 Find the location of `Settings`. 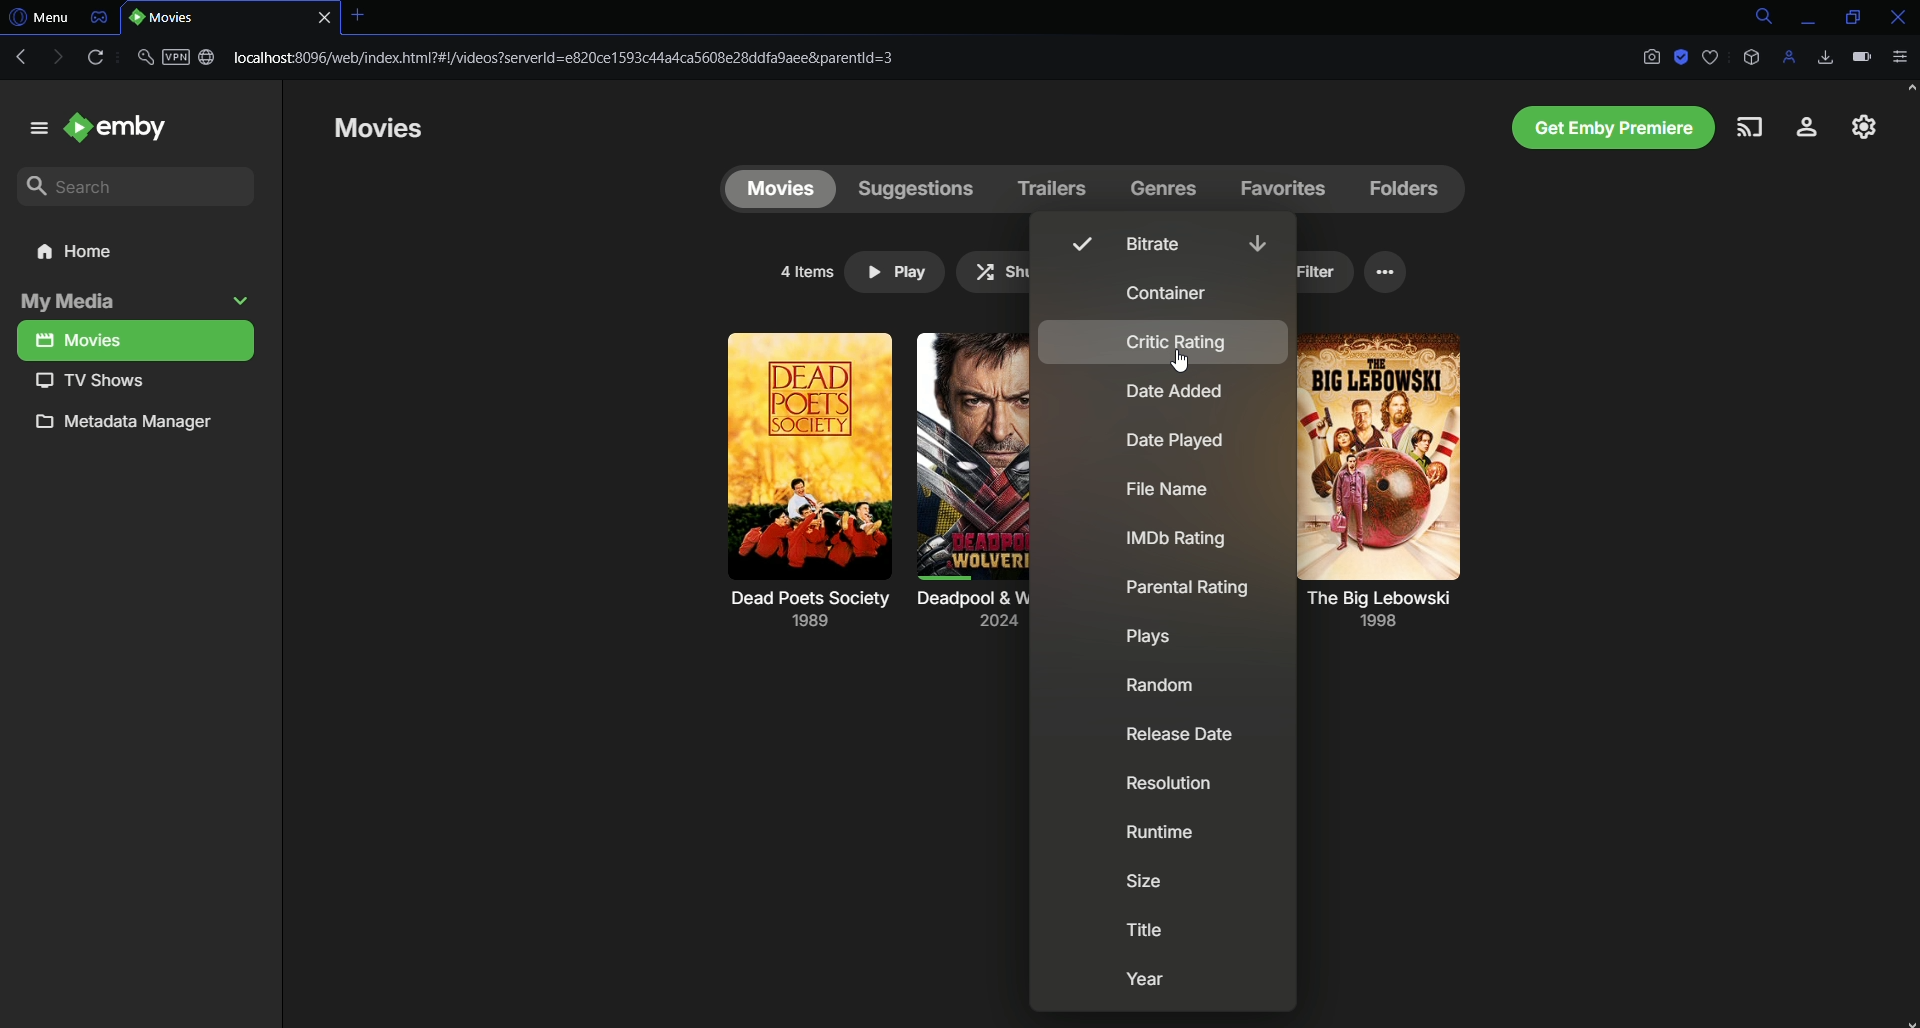

Settings is located at coordinates (1856, 129).